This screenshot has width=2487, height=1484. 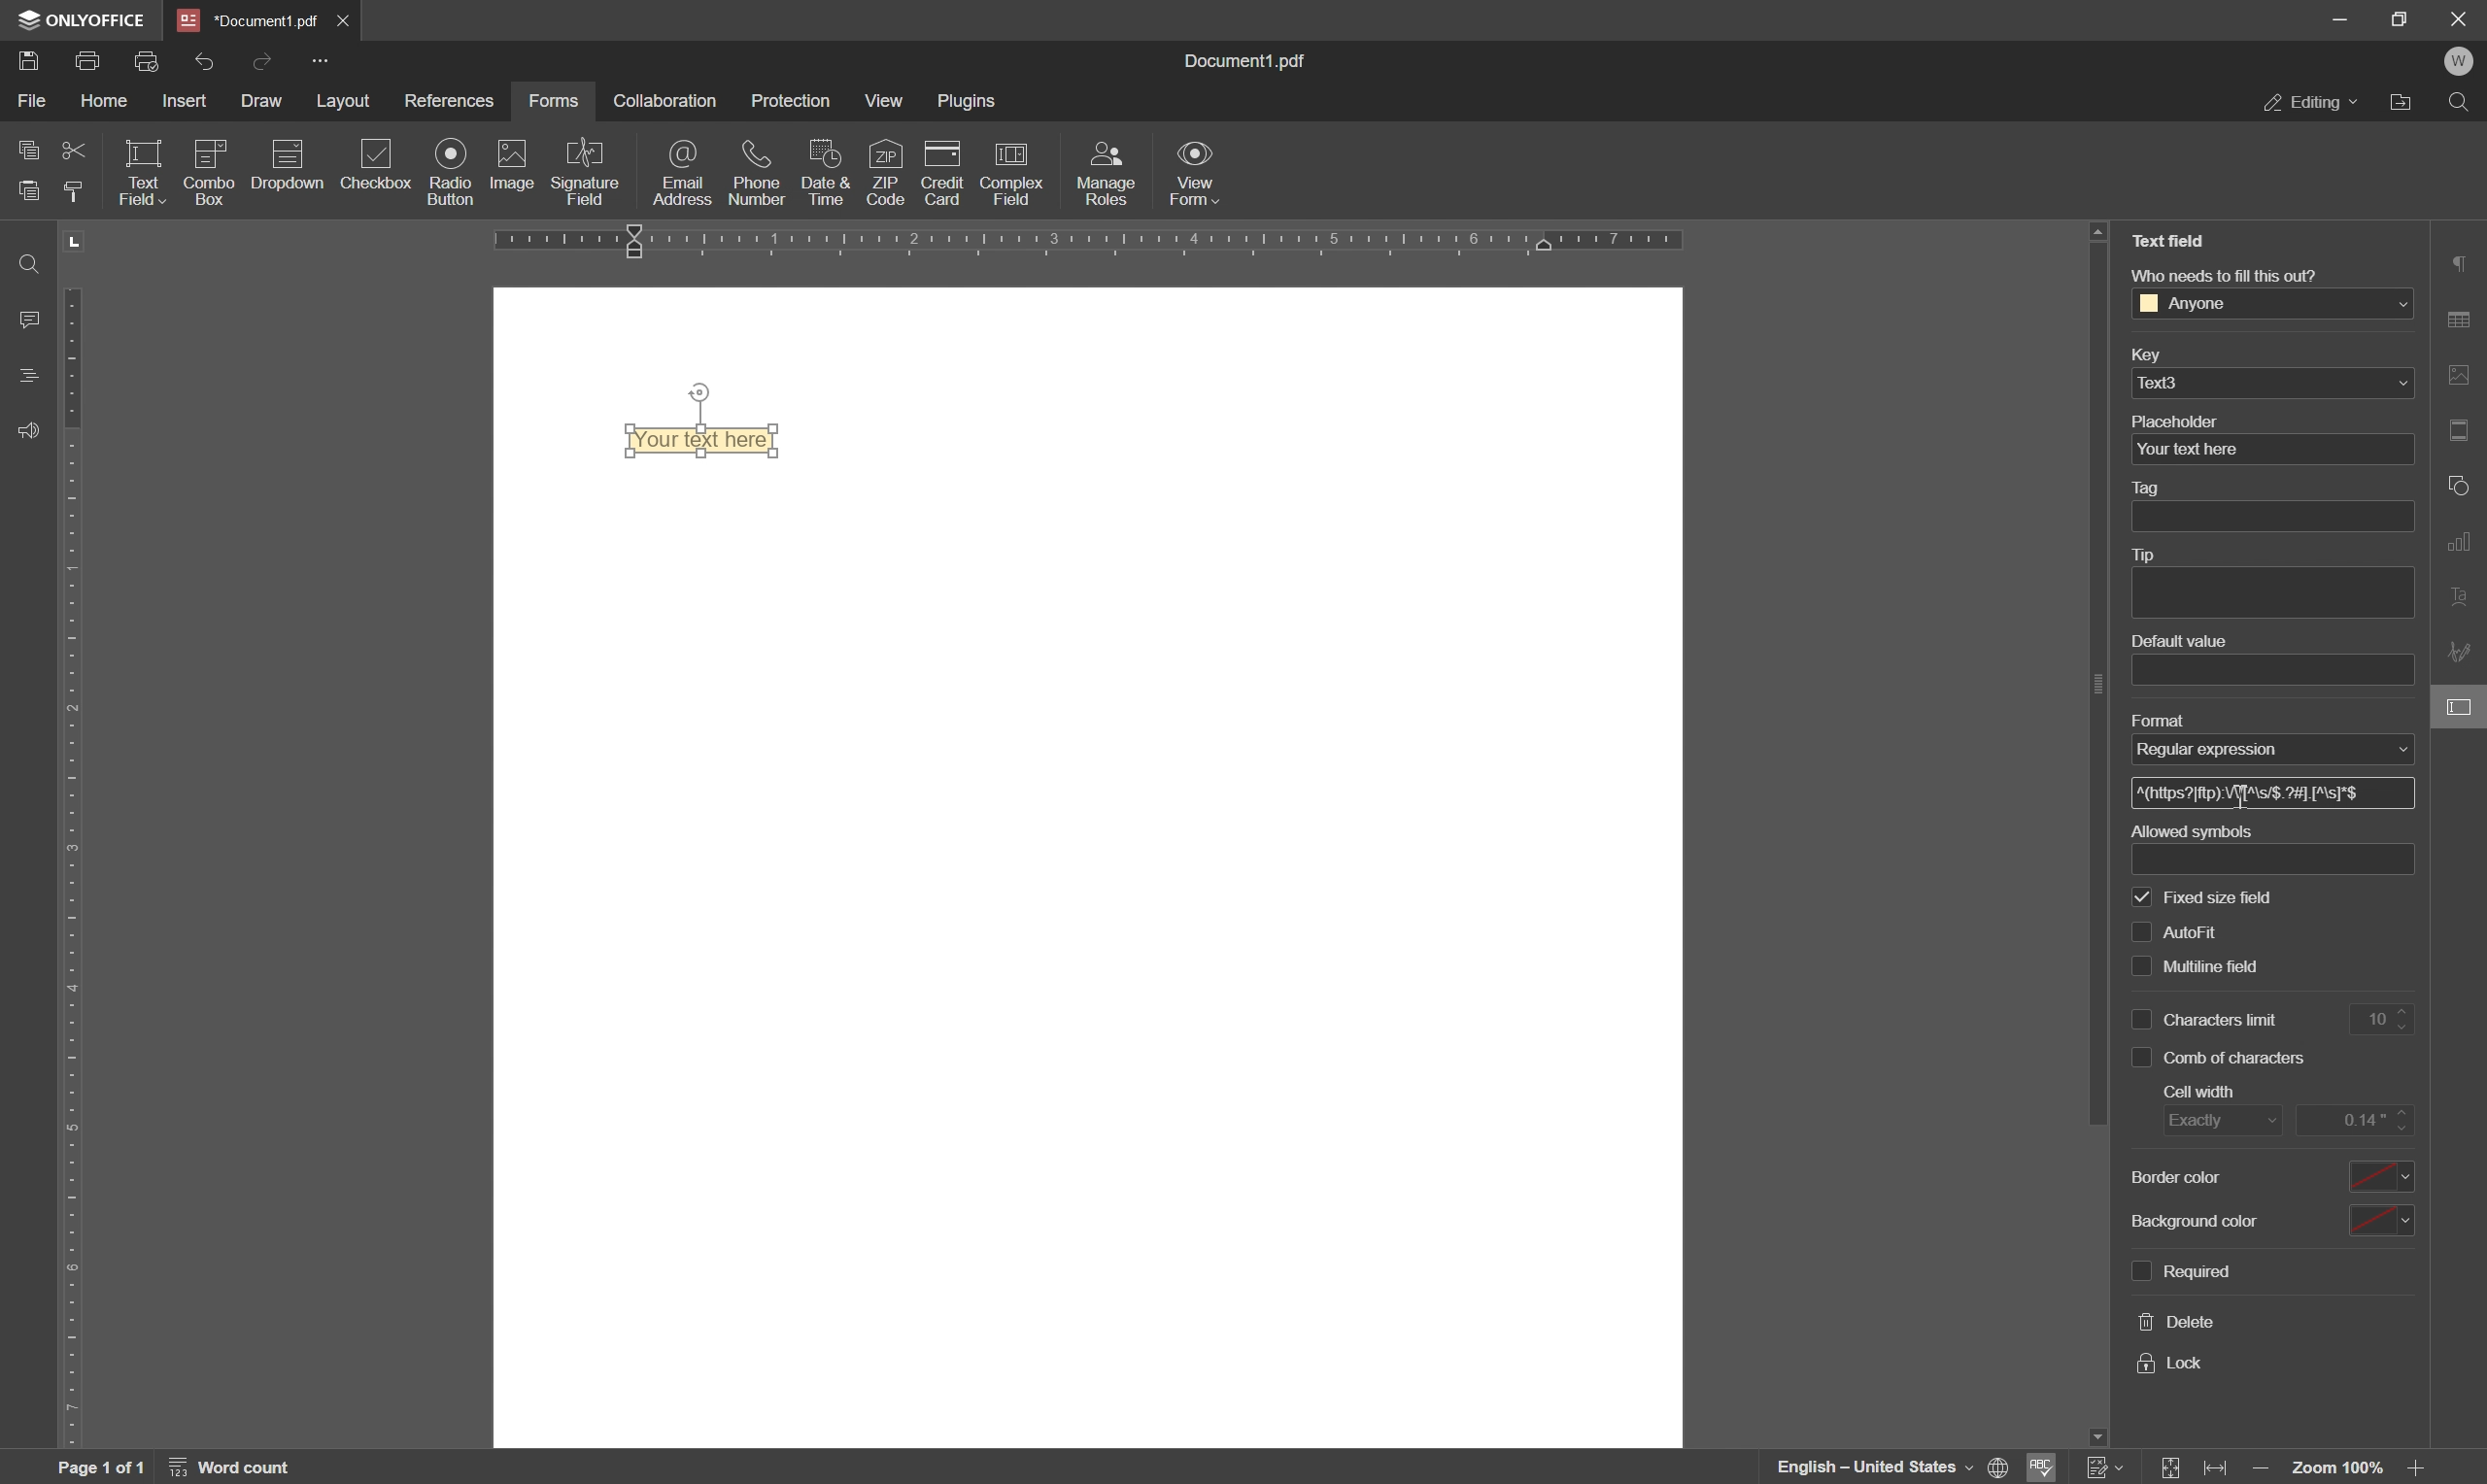 I want to click on format, so click(x=2156, y=718).